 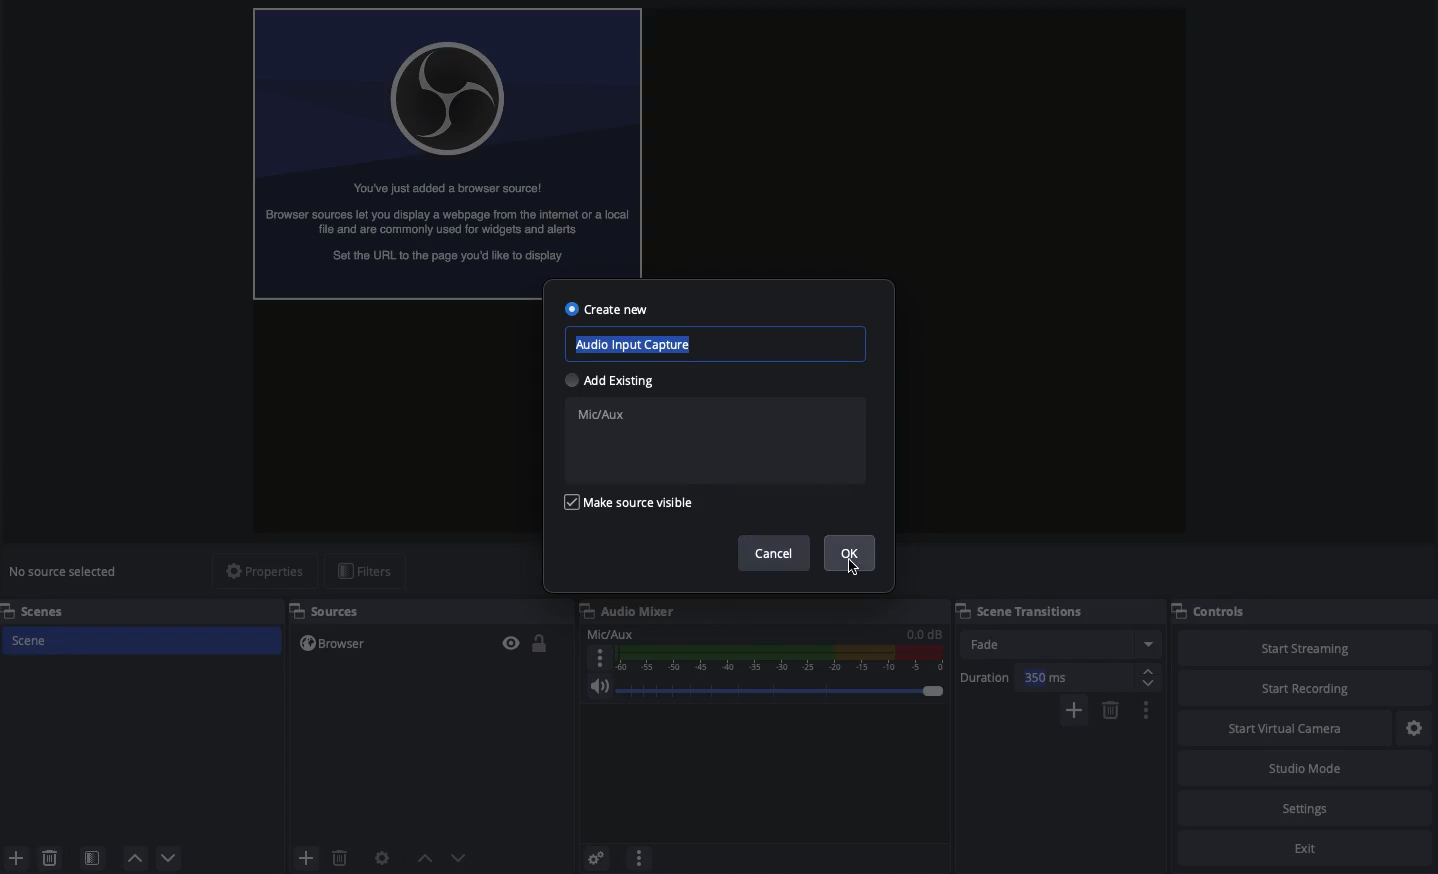 I want to click on Up, so click(x=133, y=858).